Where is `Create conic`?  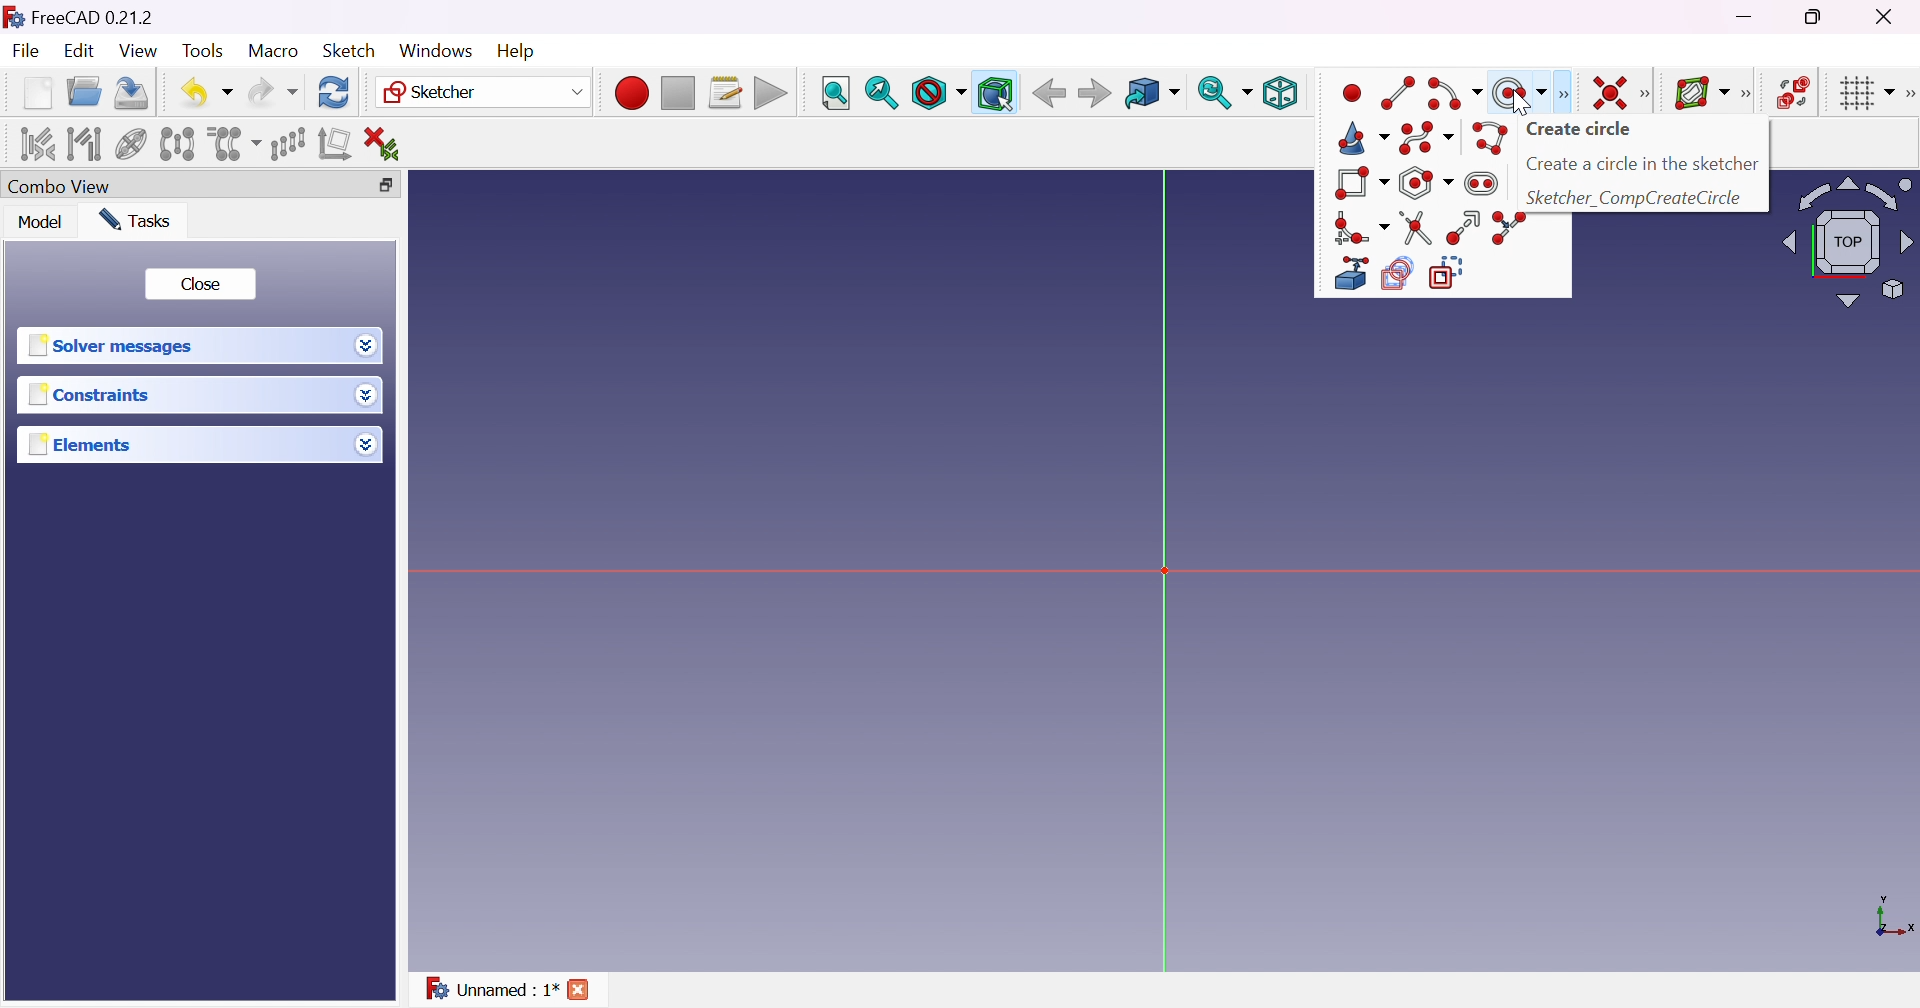
Create conic is located at coordinates (1363, 139).